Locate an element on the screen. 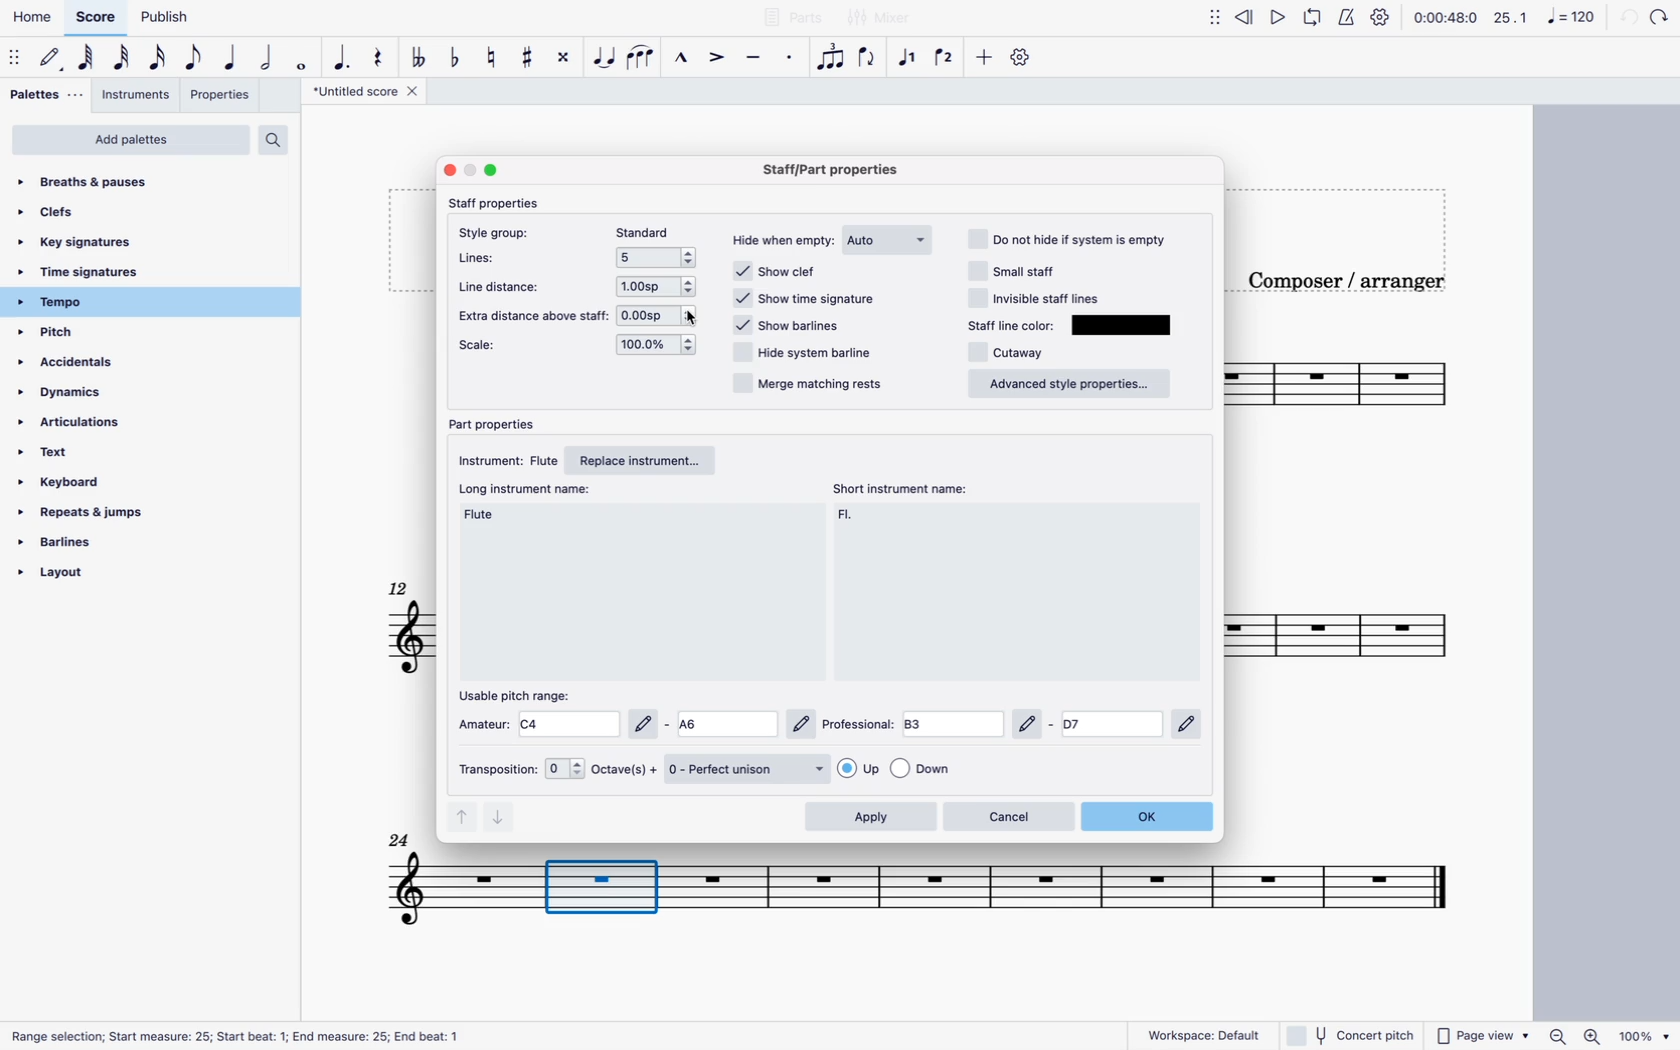 The width and height of the screenshot is (1680, 1050). rest is located at coordinates (380, 56).